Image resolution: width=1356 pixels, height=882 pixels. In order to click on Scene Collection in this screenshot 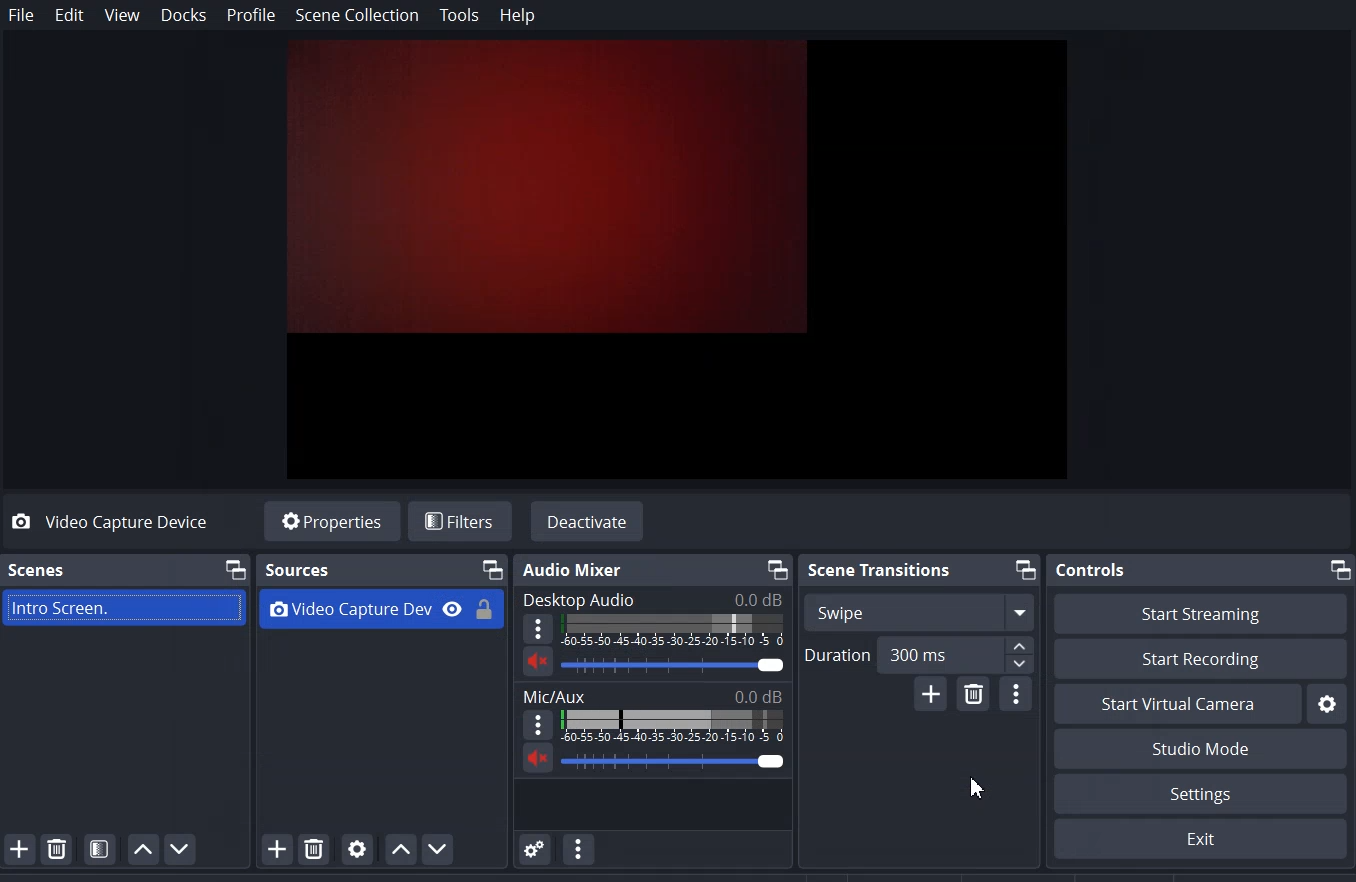, I will do `click(358, 16)`.